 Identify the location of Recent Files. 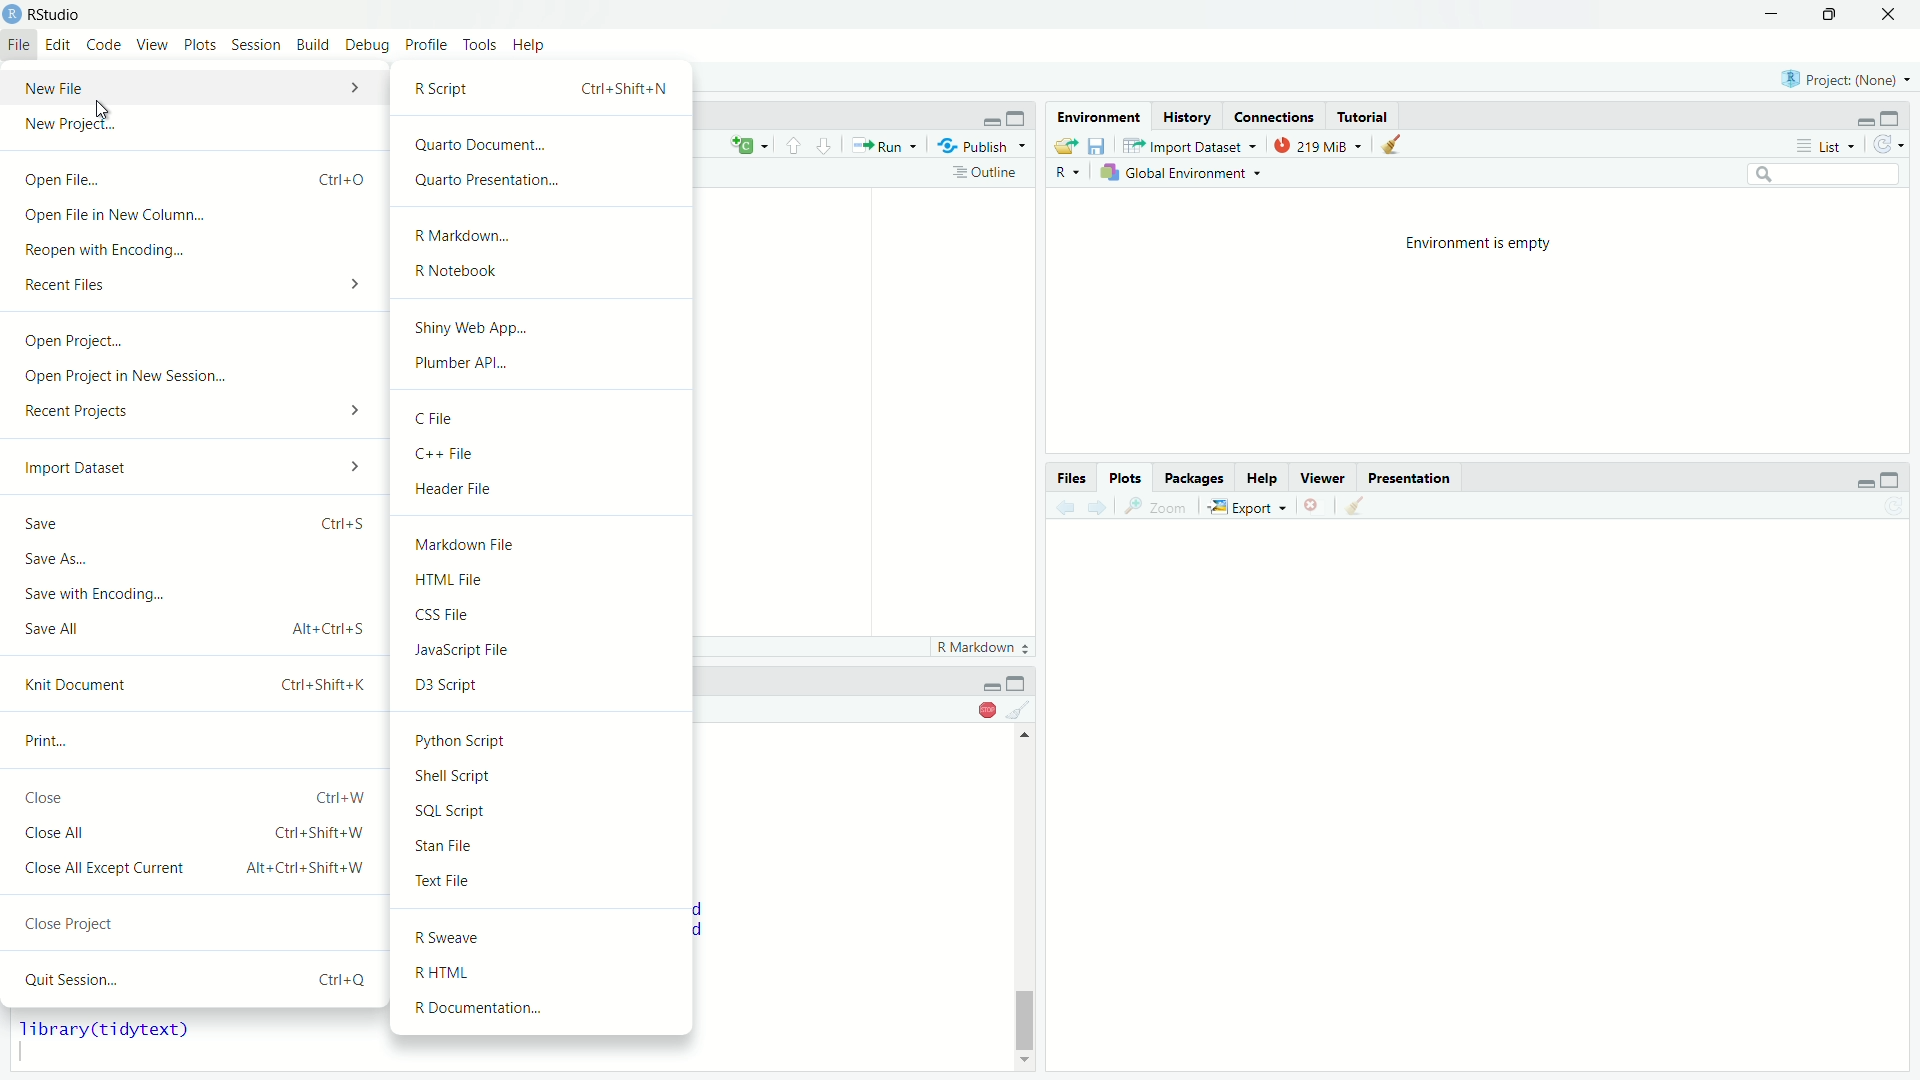
(196, 282).